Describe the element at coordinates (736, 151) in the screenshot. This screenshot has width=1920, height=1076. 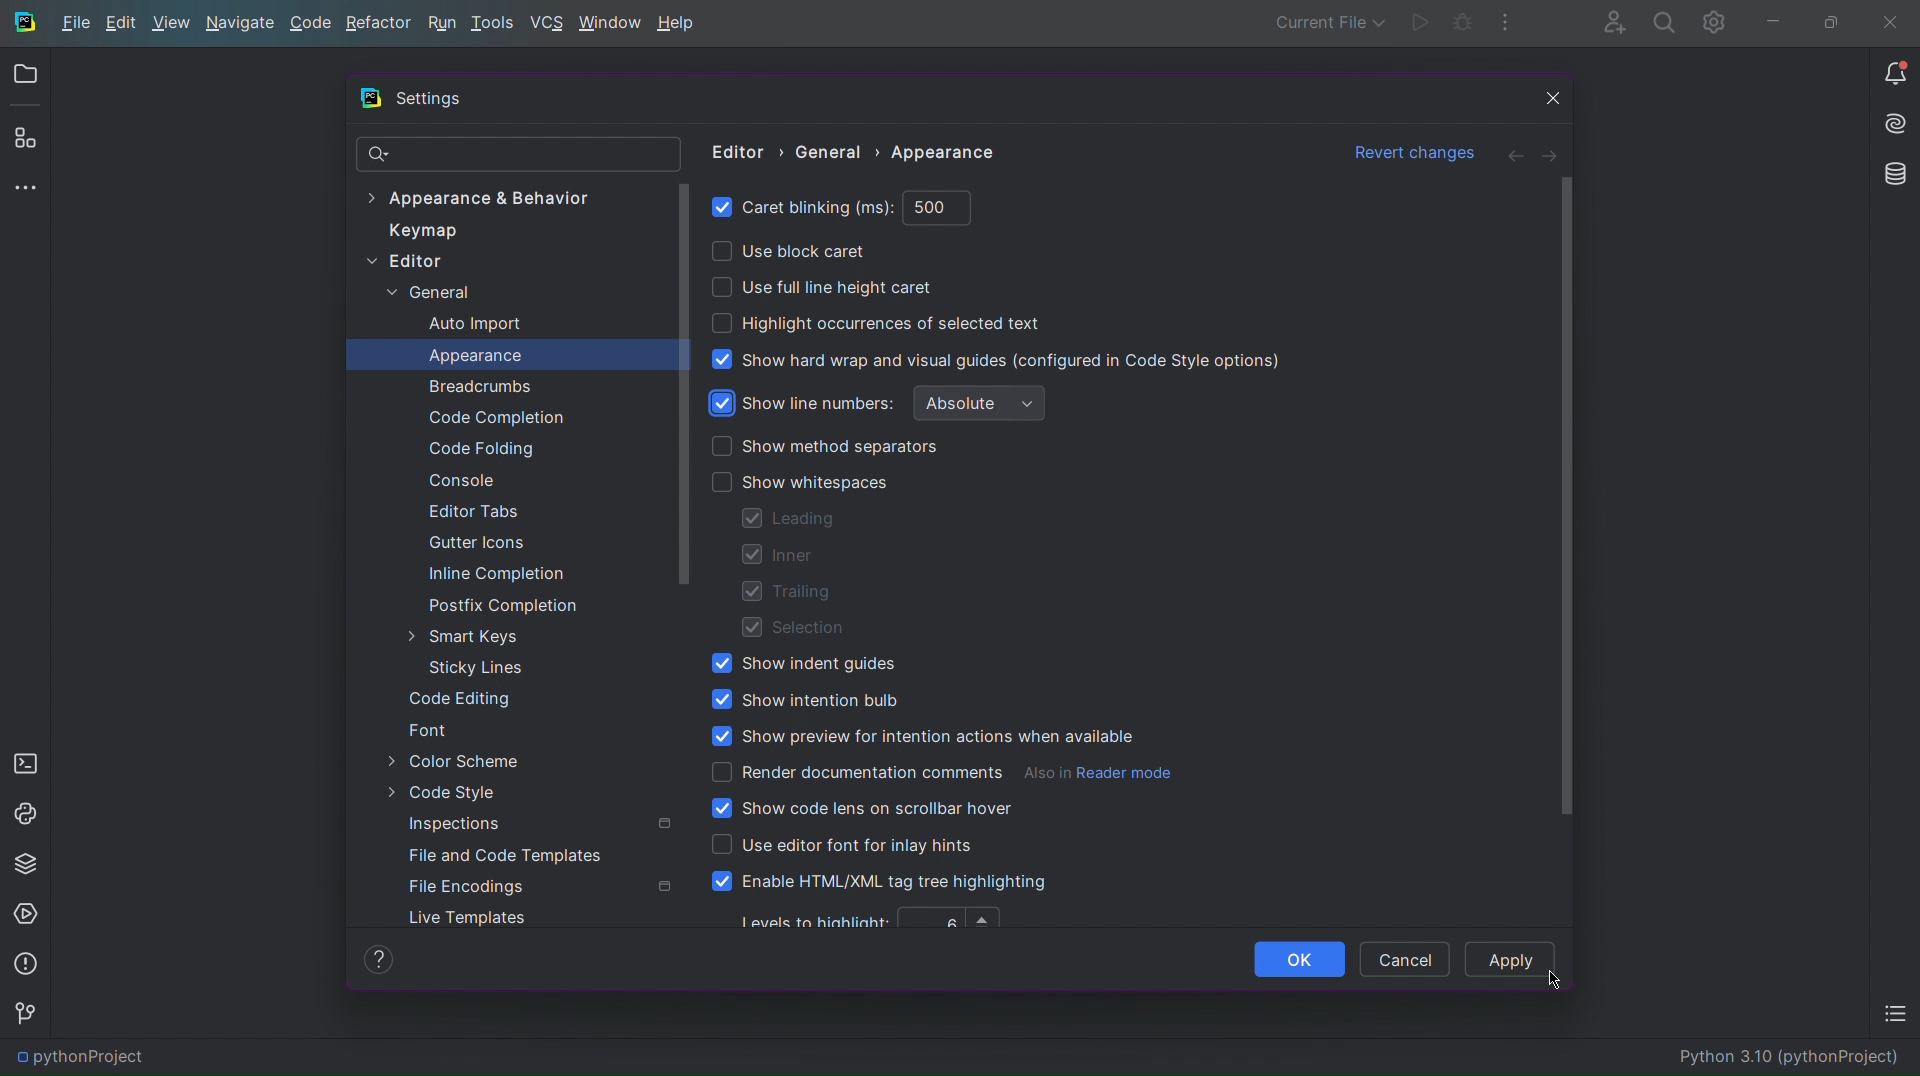
I see `Editor` at that location.